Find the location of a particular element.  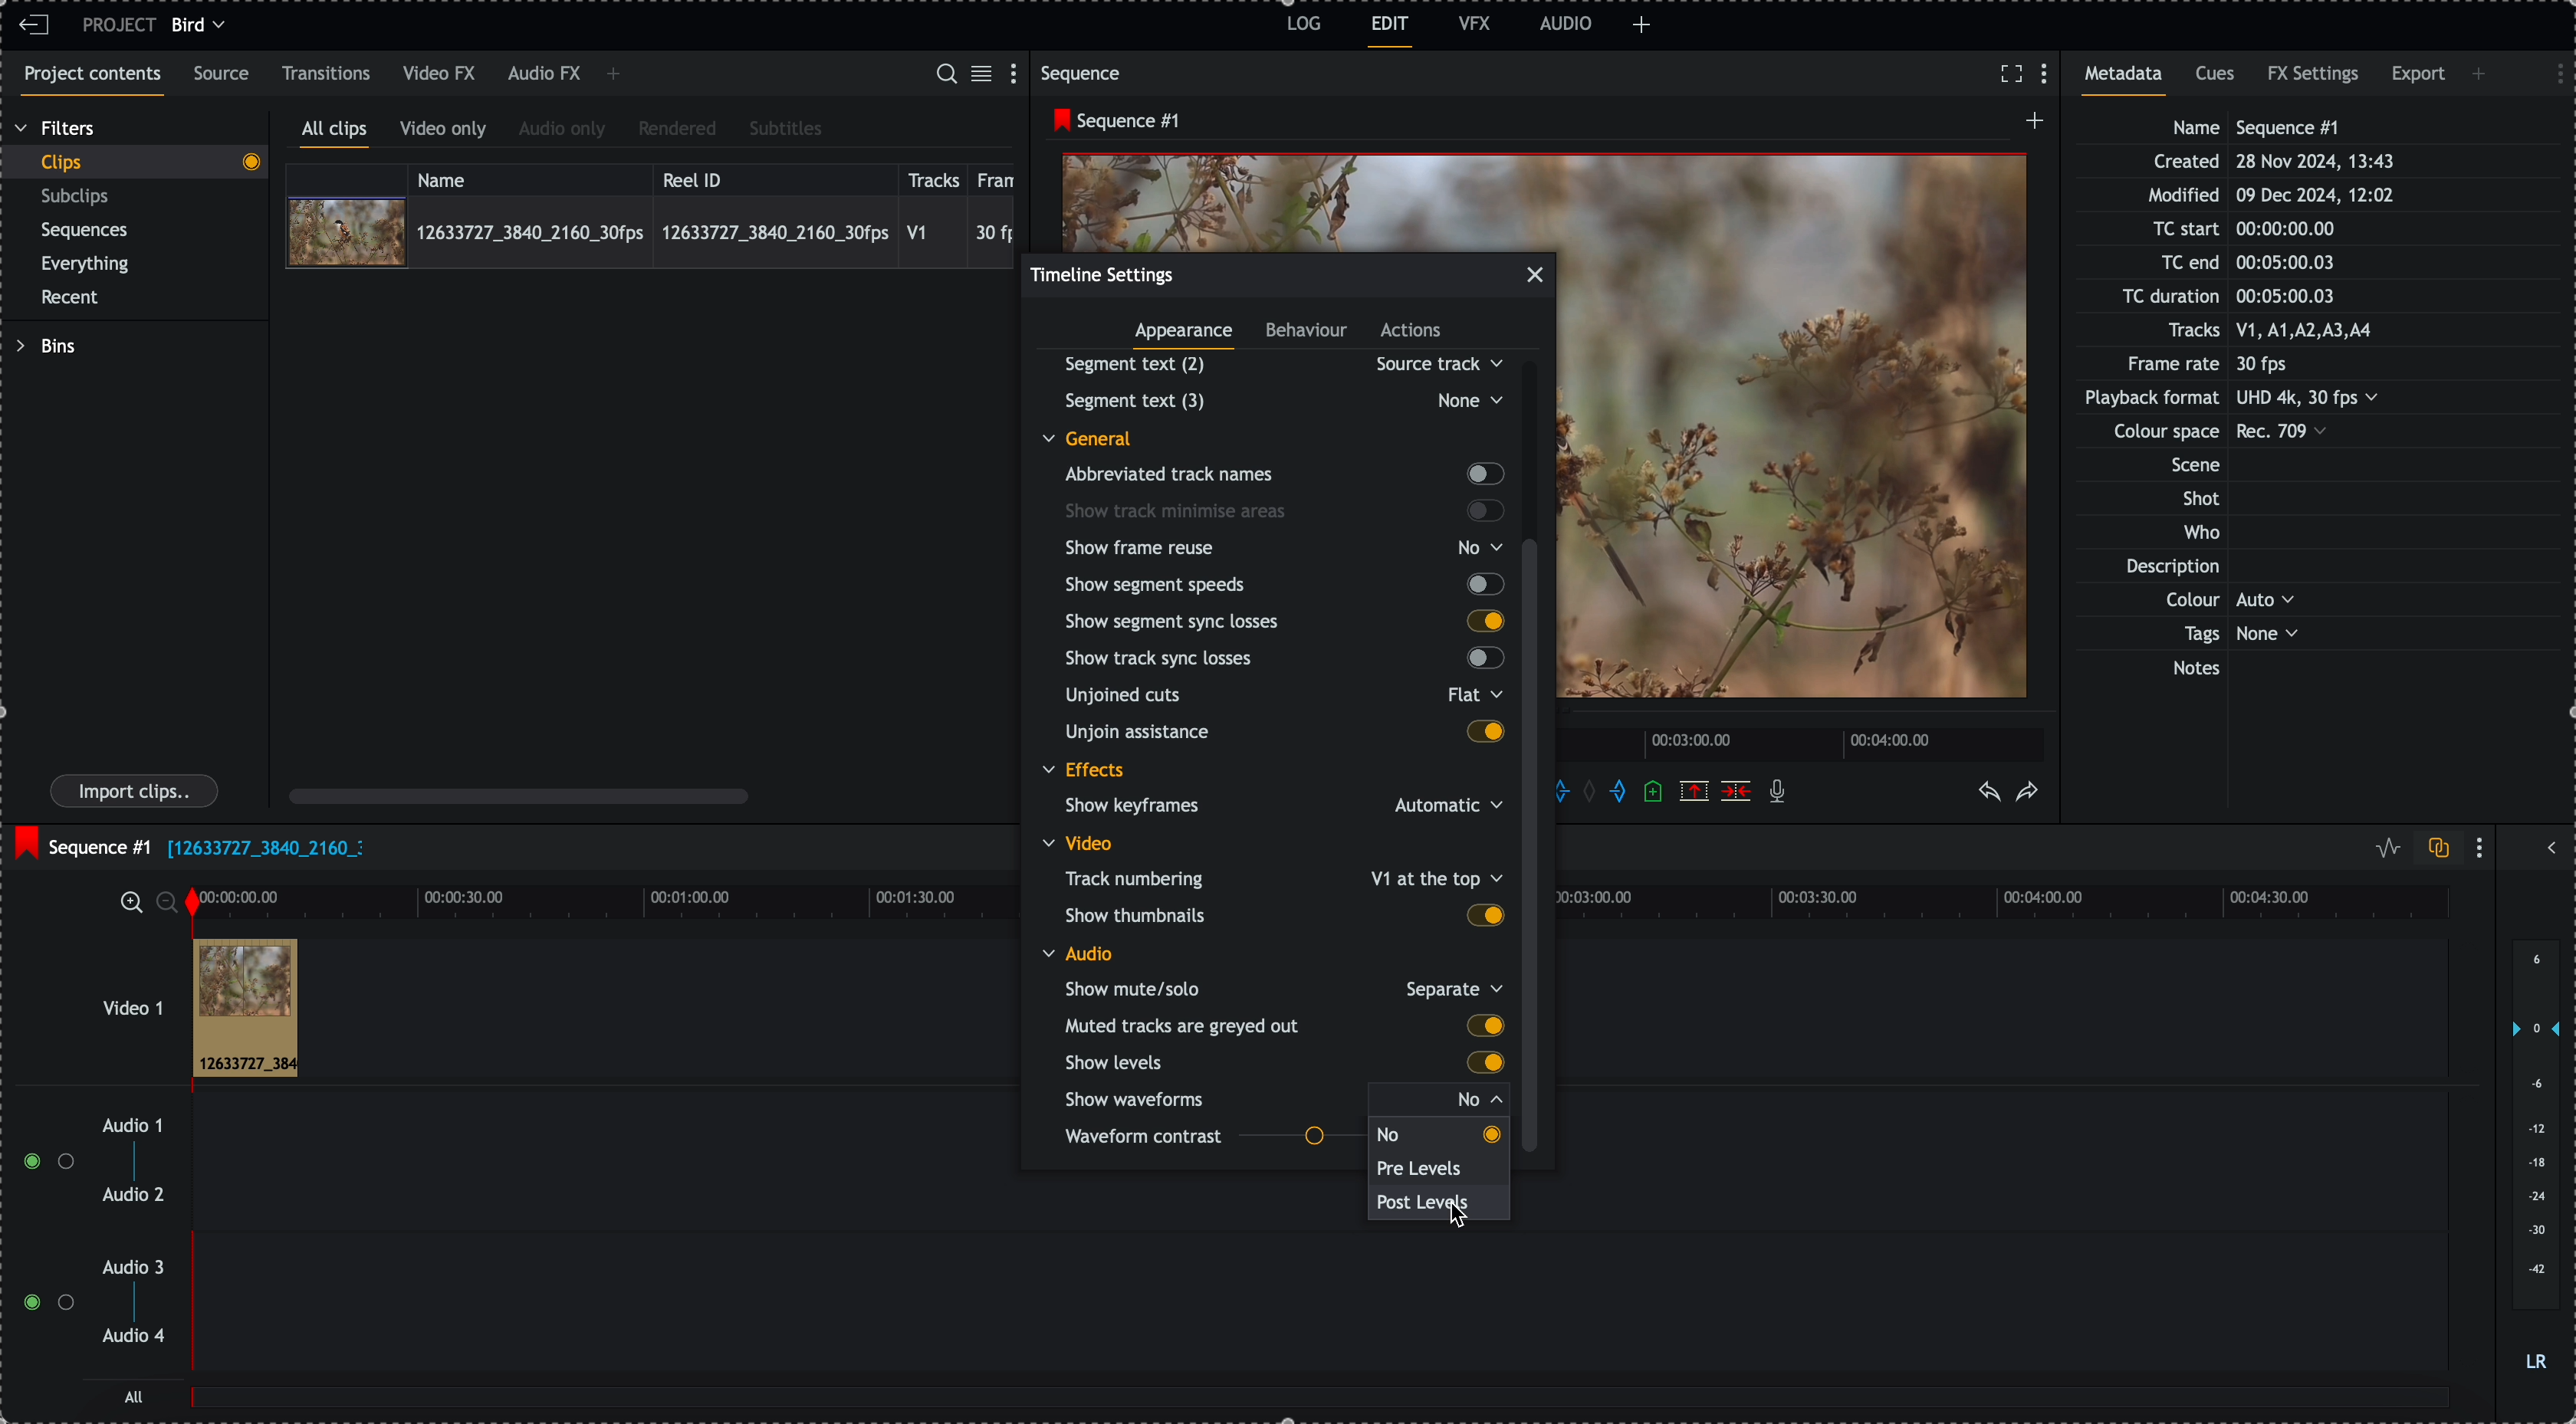

zoom in is located at coordinates (129, 901).